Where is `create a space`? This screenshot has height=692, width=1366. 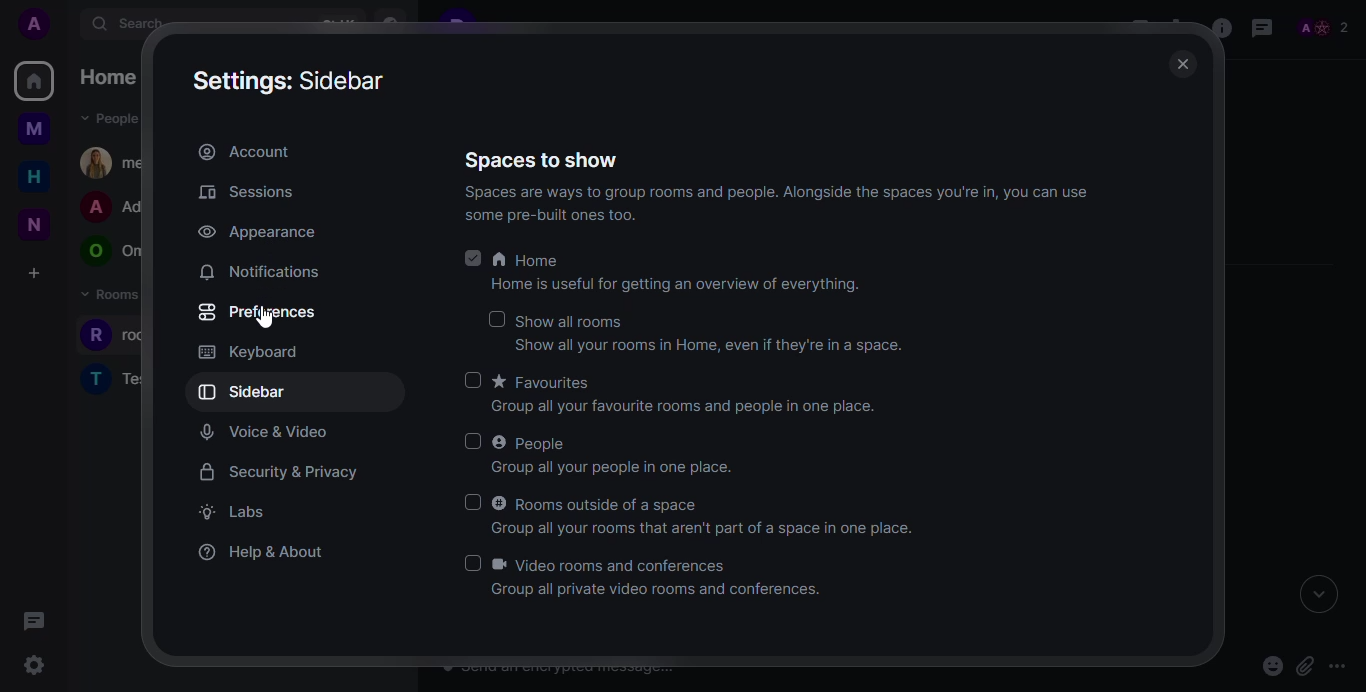
create a space is located at coordinates (33, 272).